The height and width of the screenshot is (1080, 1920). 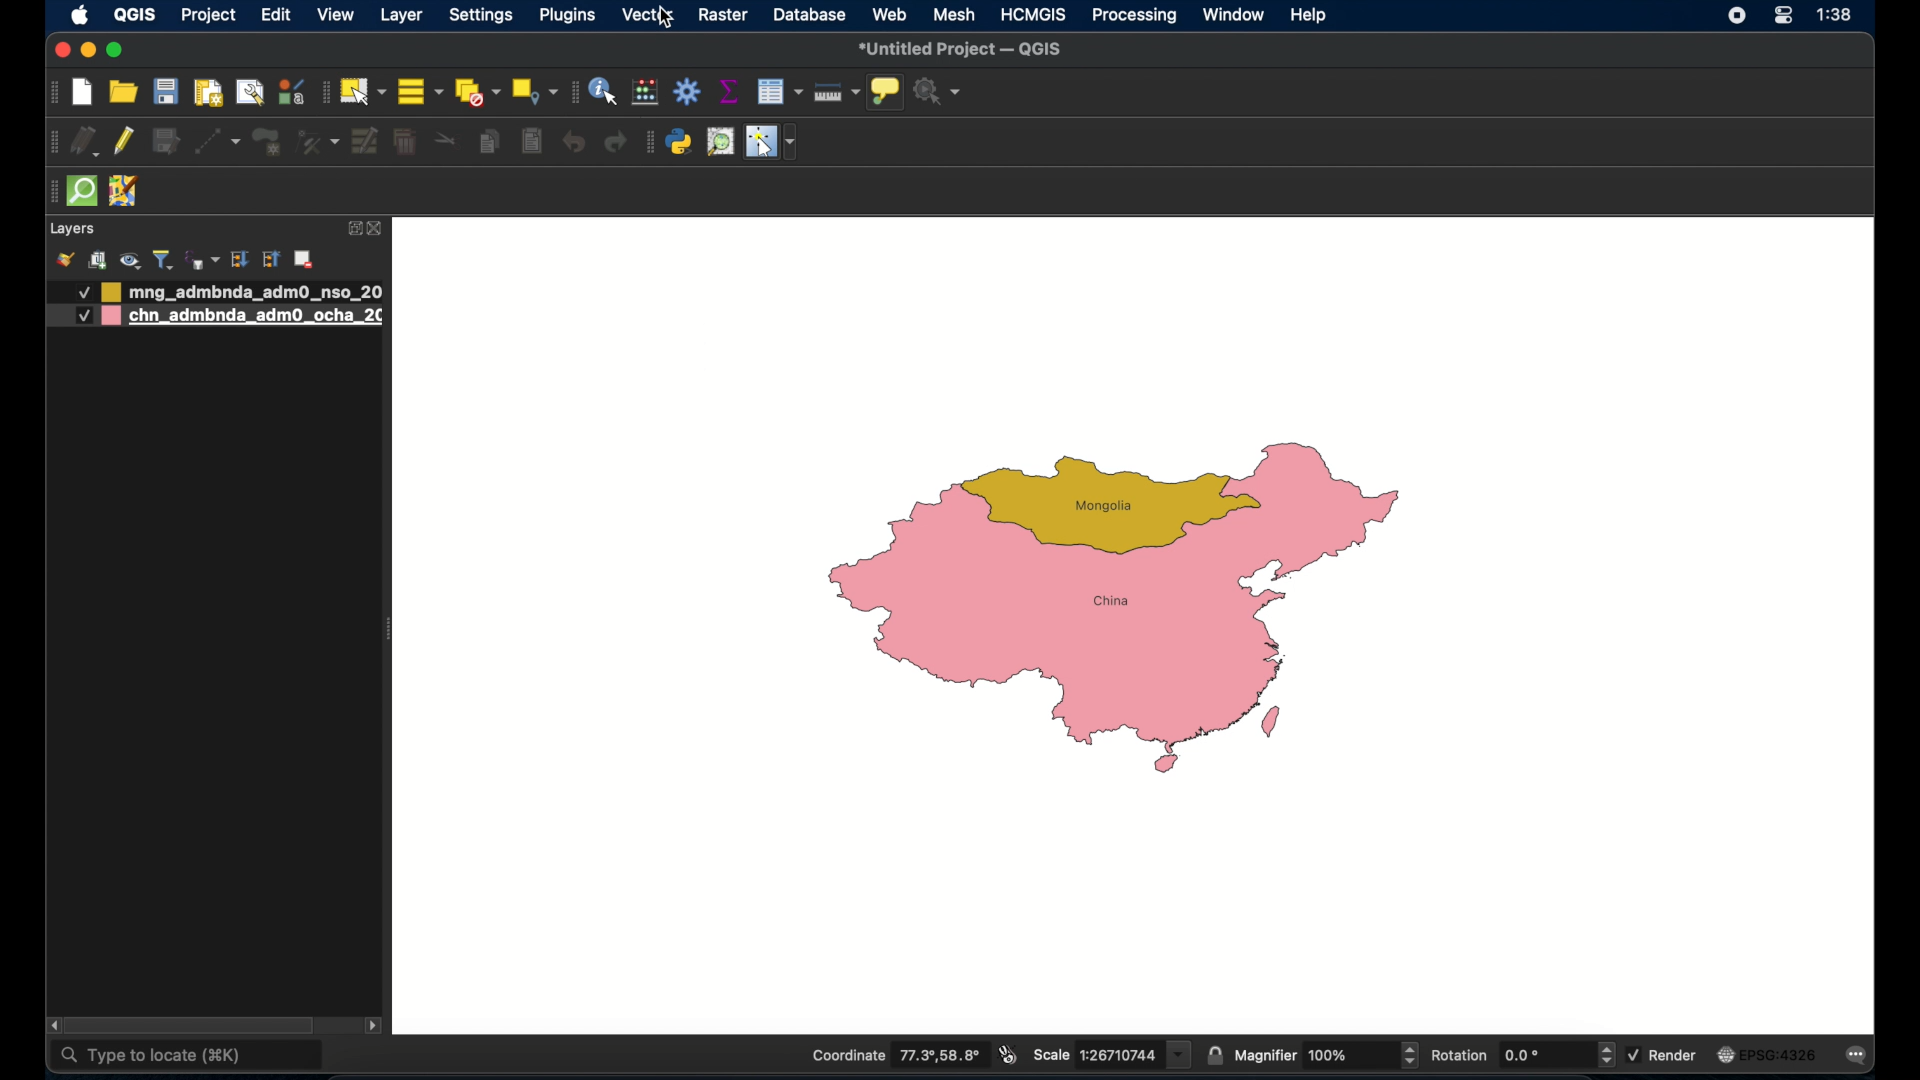 I want to click on print layout, so click(x=207, y=93).